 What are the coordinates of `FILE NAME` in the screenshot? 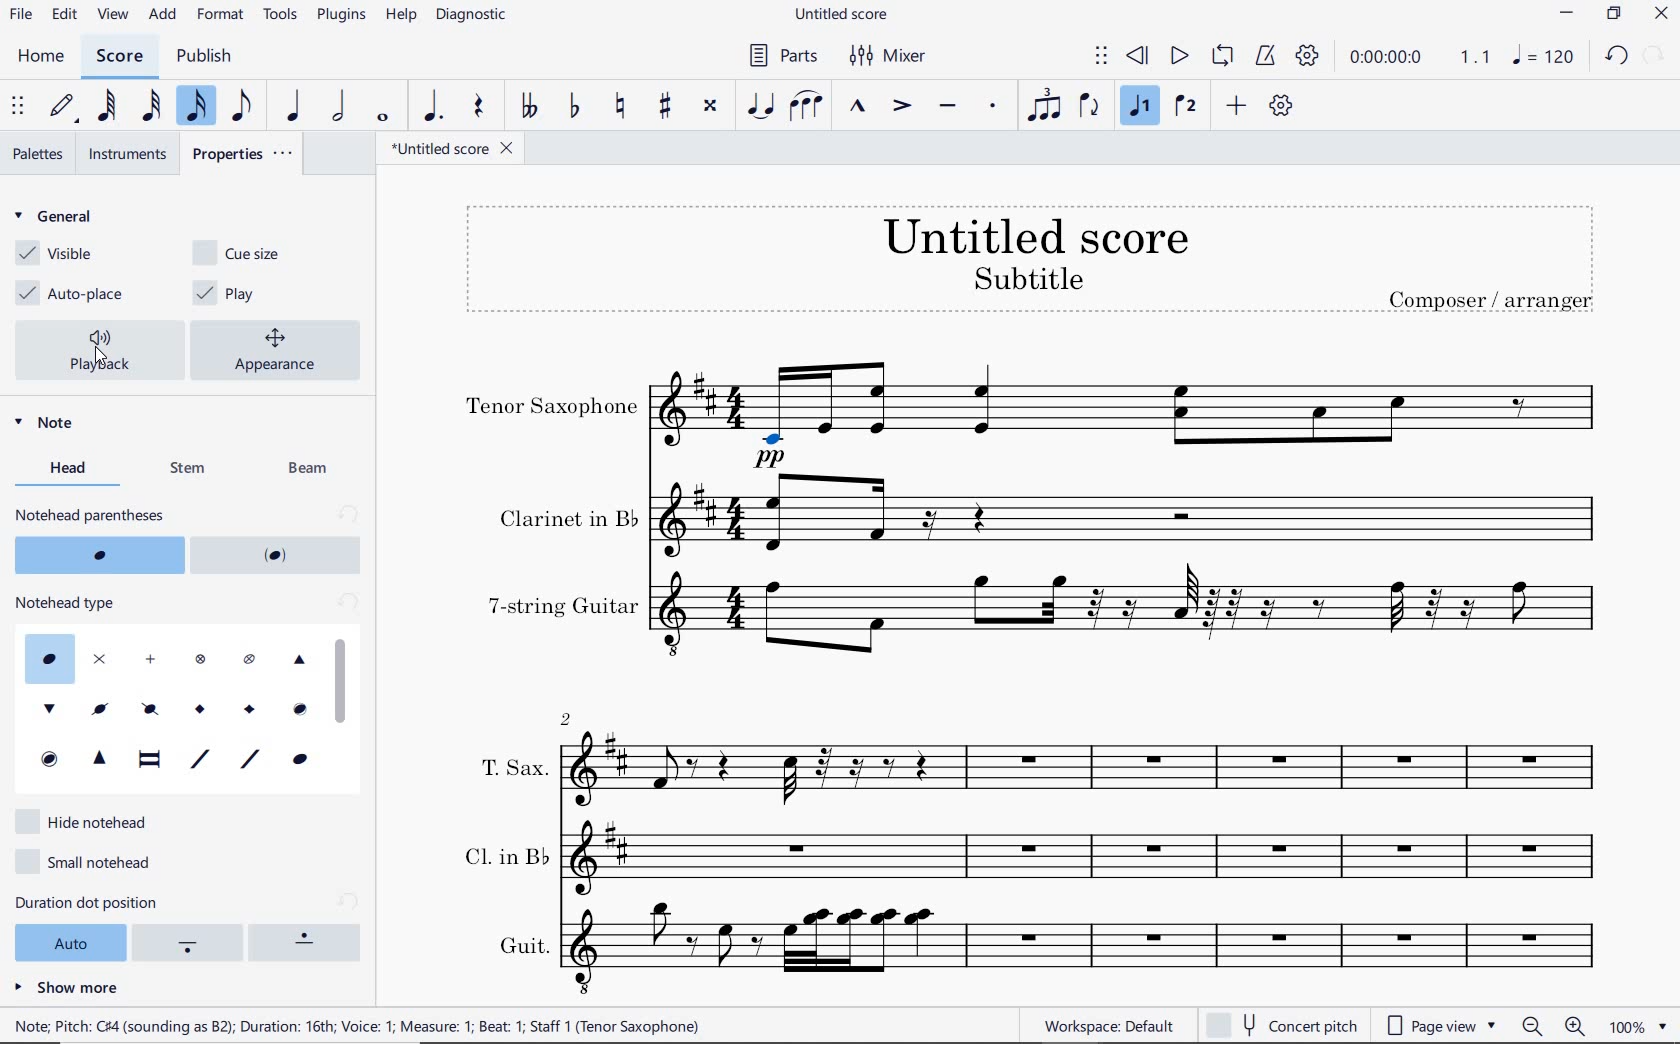 It's located at (841, 16).